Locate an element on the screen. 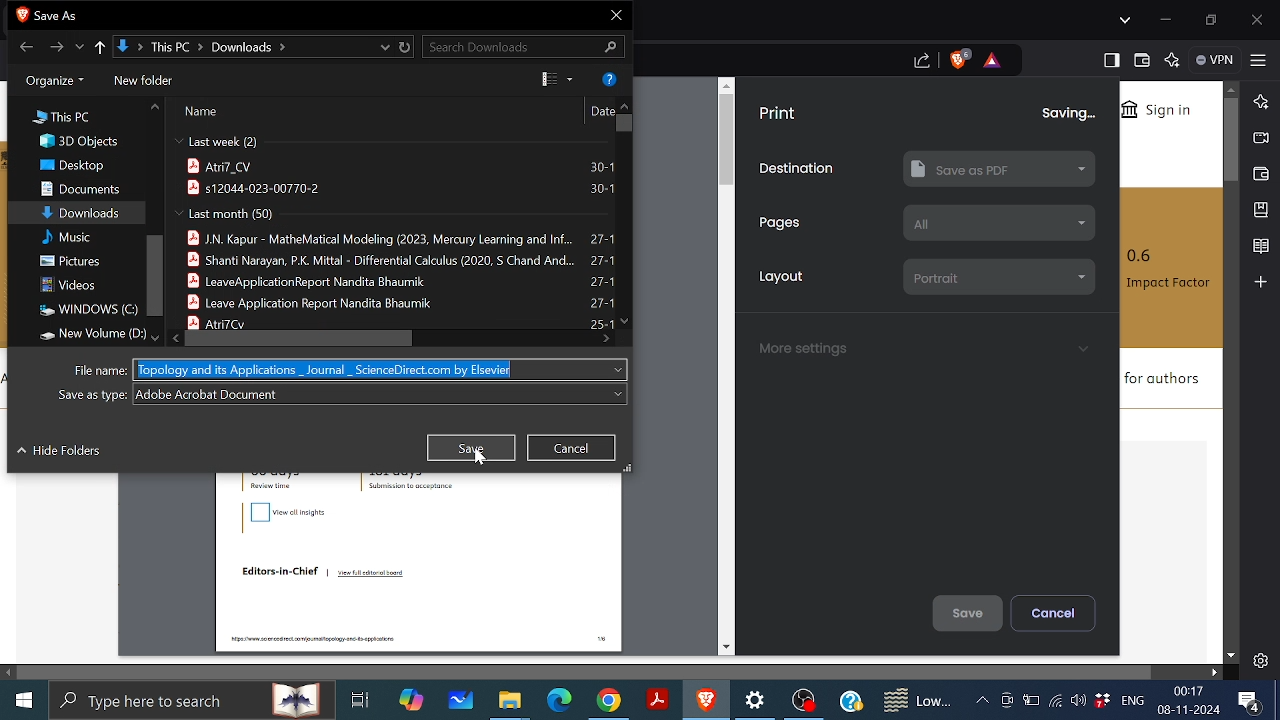 Image resolution: width=1280 pixels, height=720 pixels. Destination is located at coordinates (805, 170).